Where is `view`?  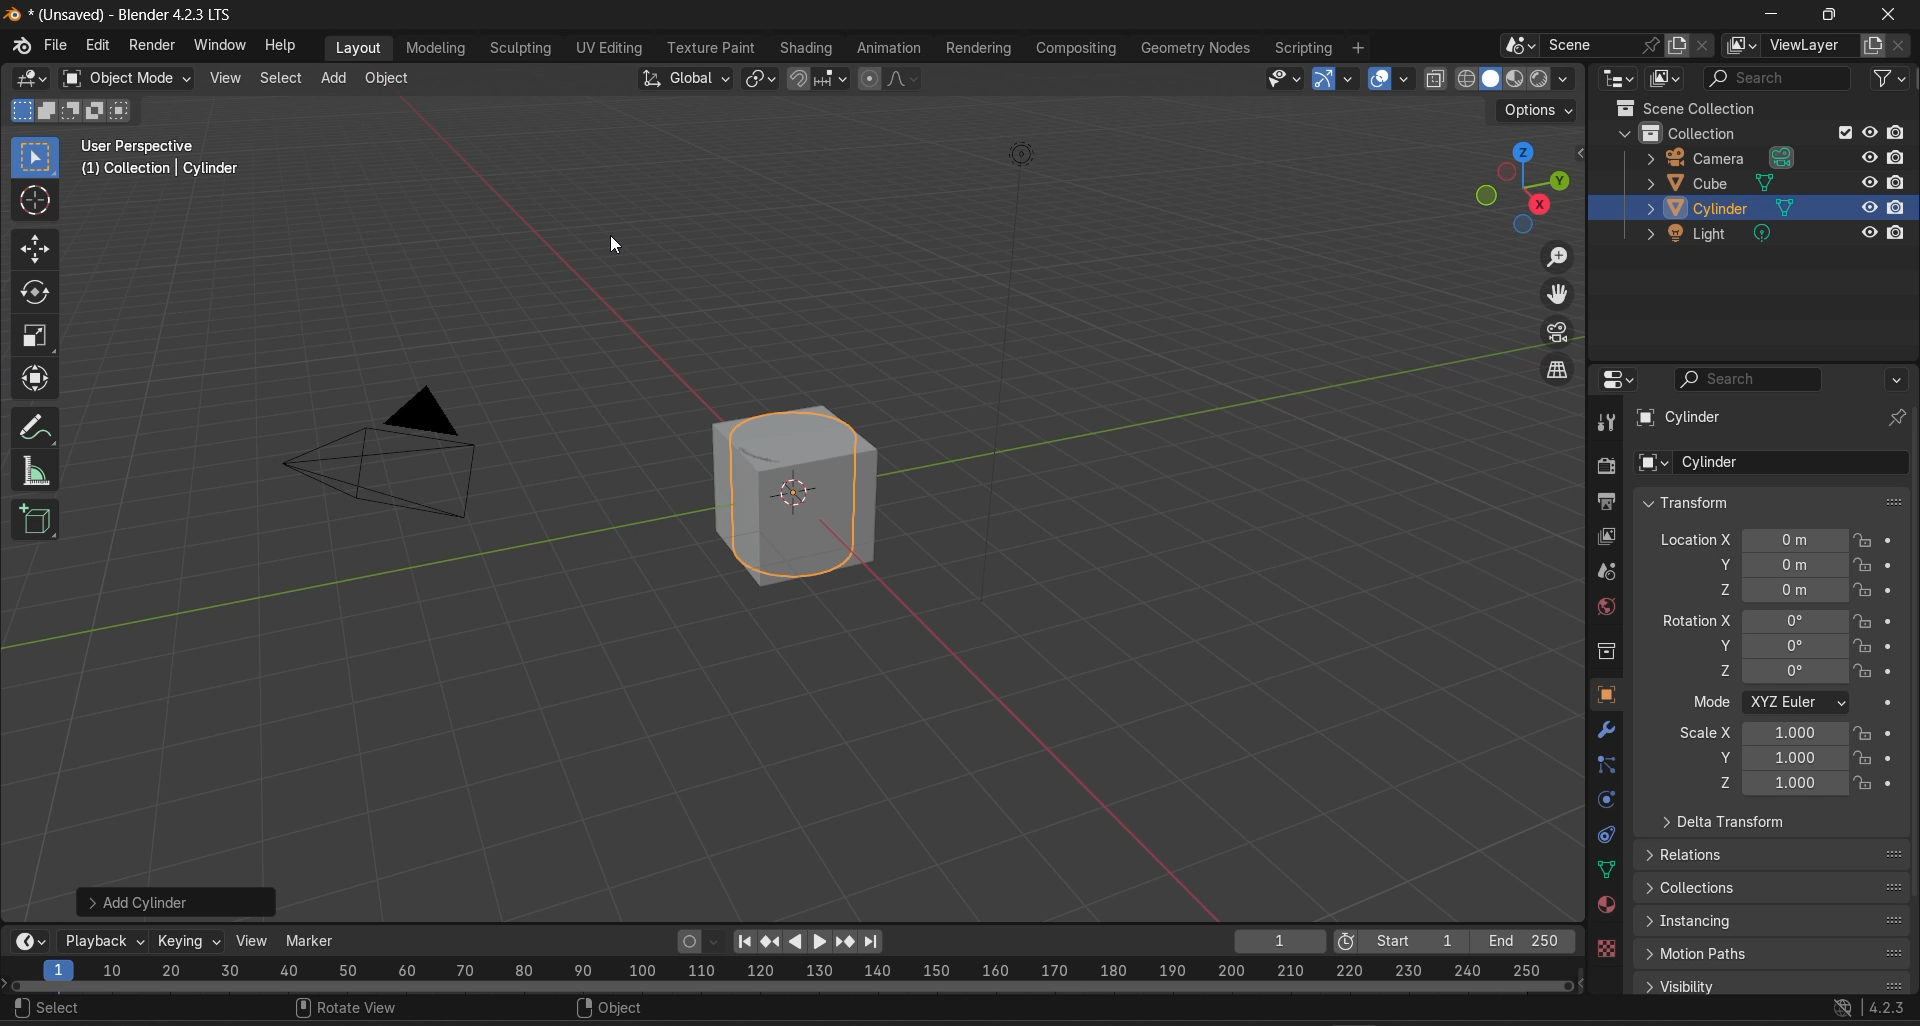 view is located at coordinates (252, 940).